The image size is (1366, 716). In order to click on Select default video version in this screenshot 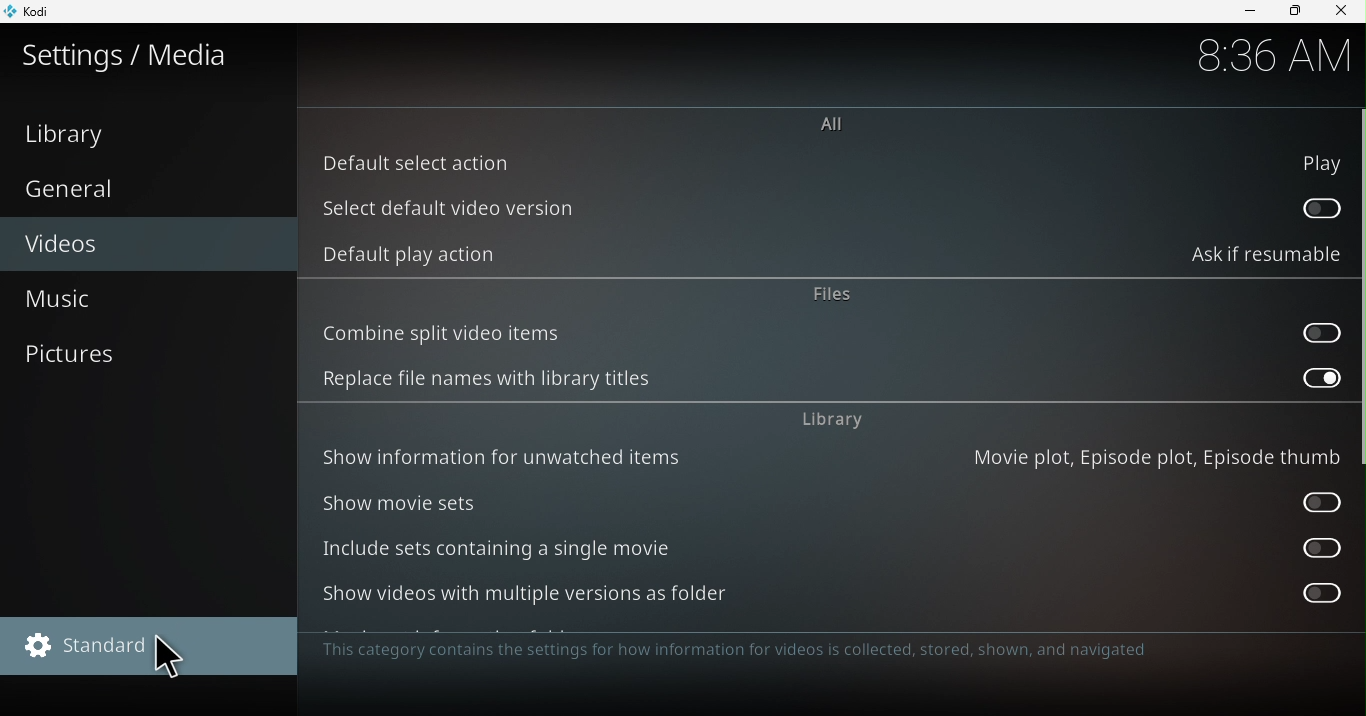, I will do `click(819, 210)`.